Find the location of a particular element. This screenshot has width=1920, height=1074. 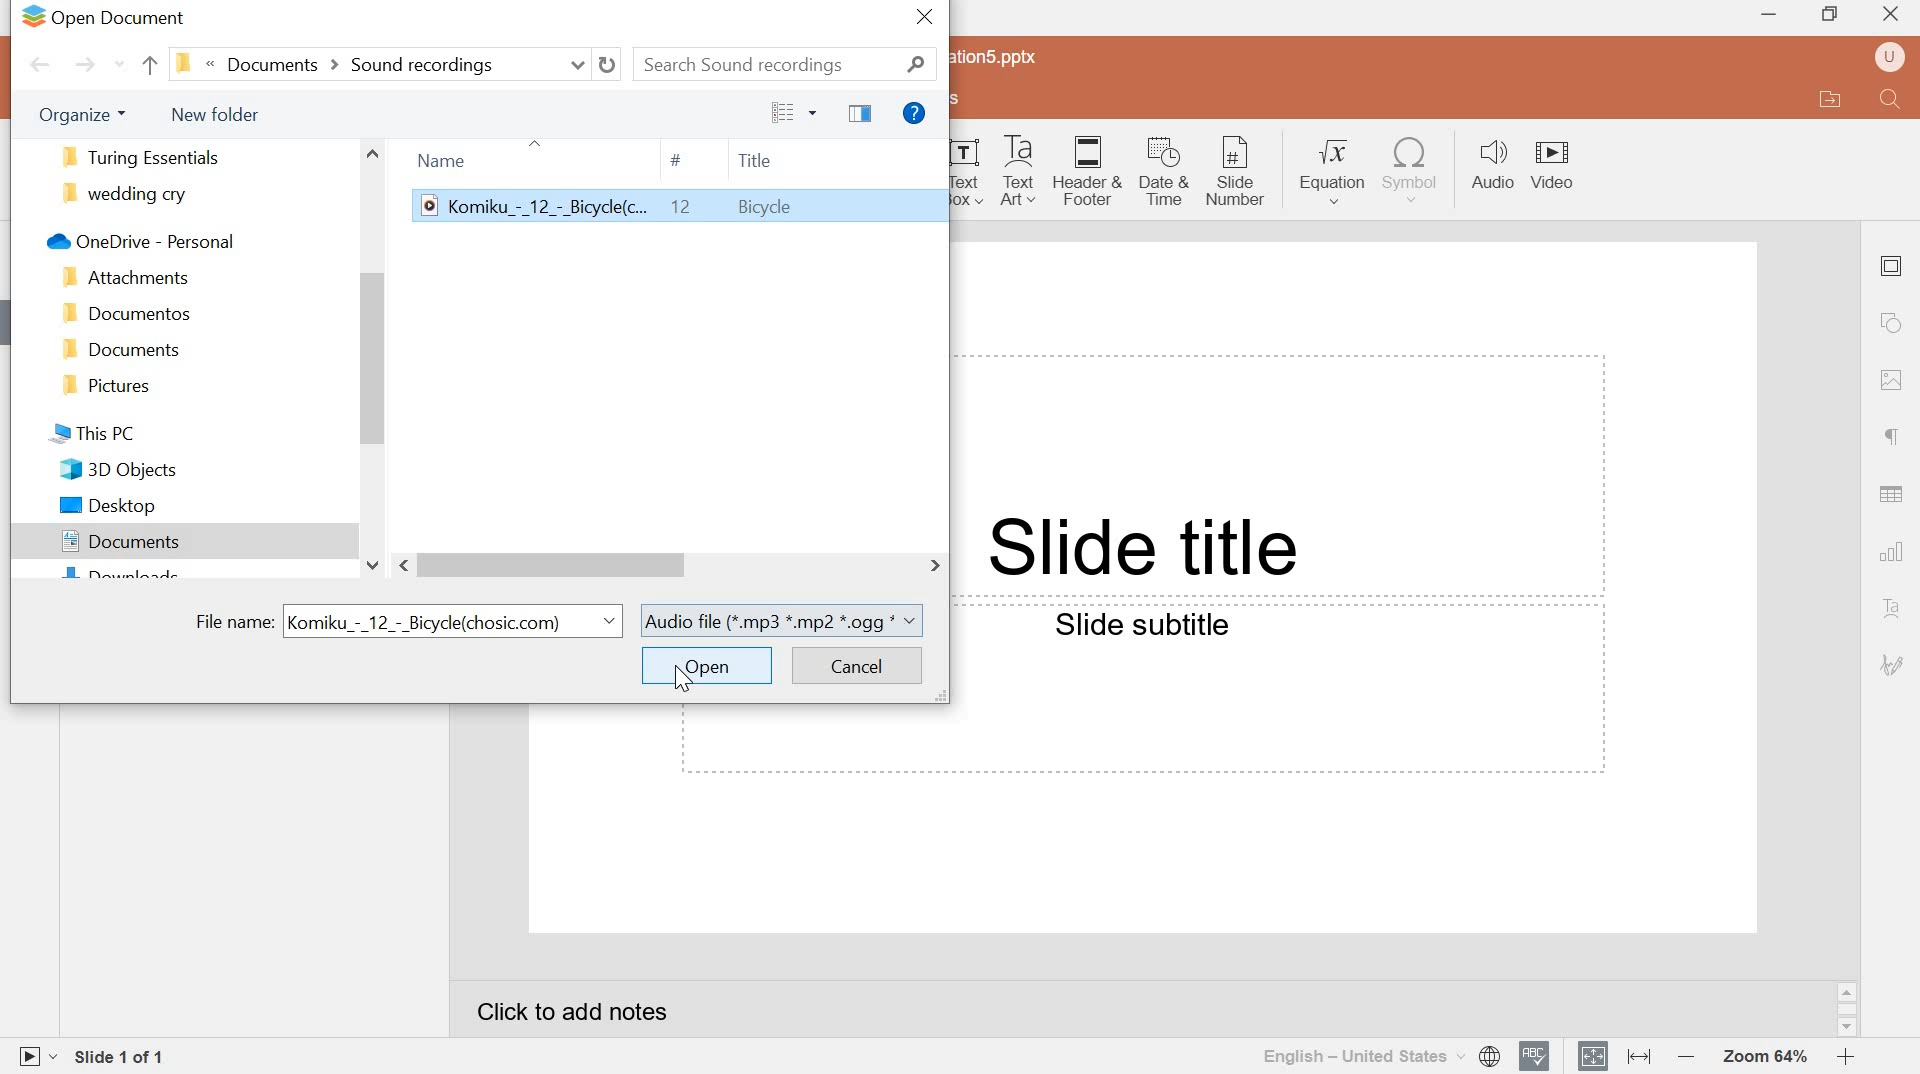

cursor is located at coordinates (679, 677).